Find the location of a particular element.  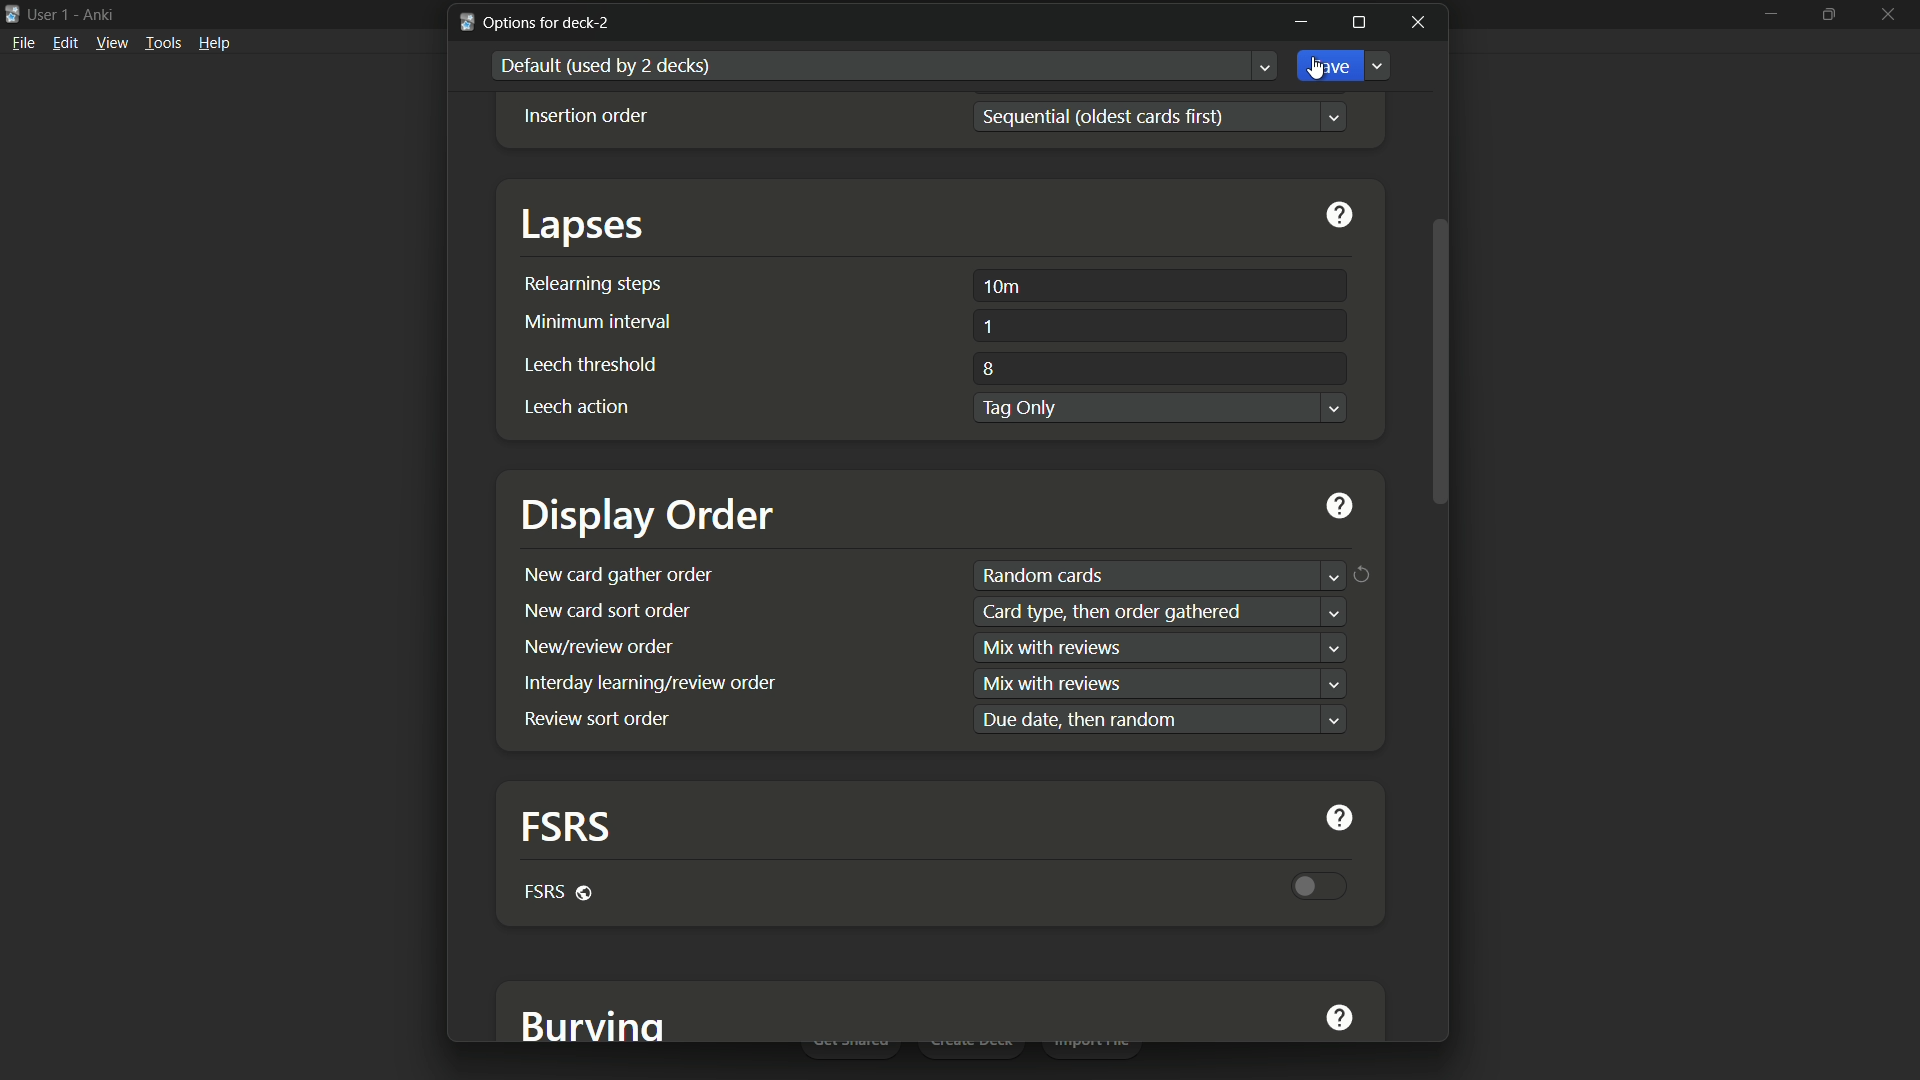

save is located at coordinates (1327, 66).